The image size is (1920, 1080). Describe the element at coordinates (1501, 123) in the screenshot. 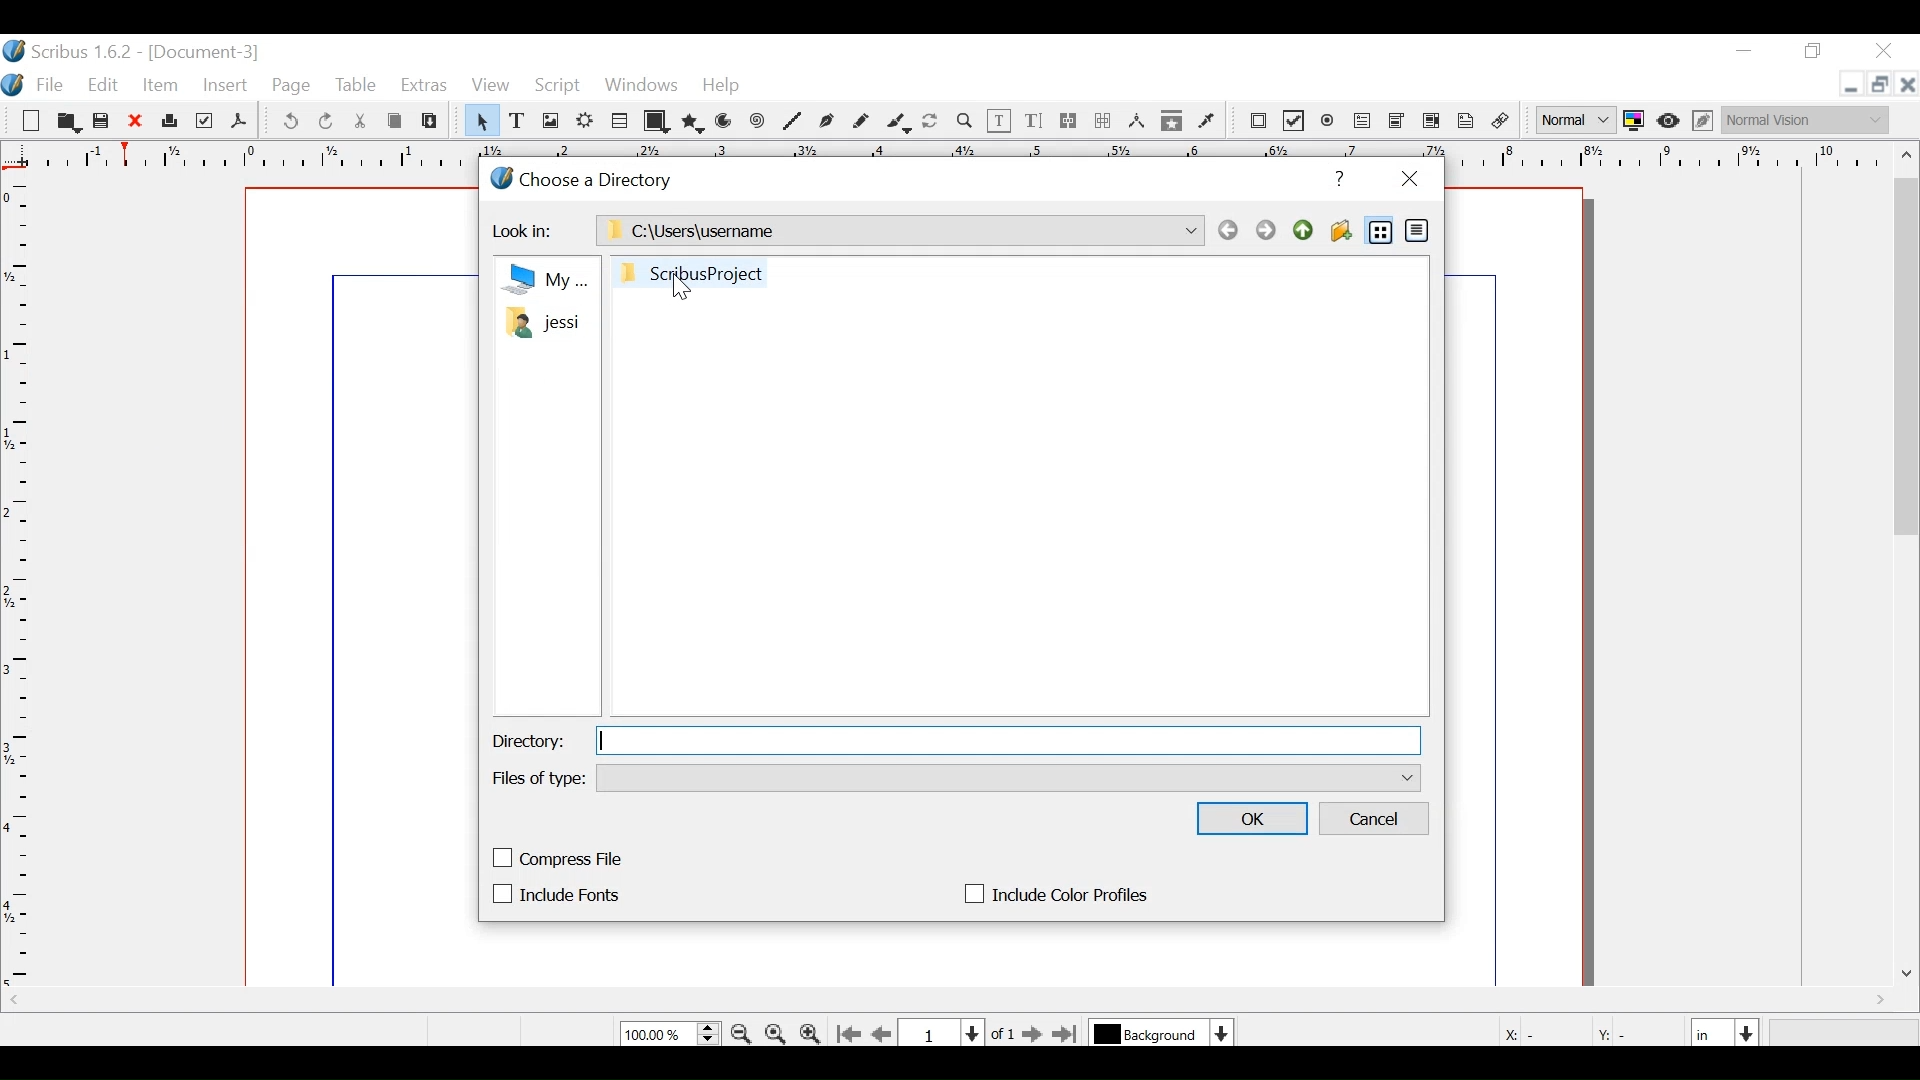

I see `Unlink Annotation` at that location.